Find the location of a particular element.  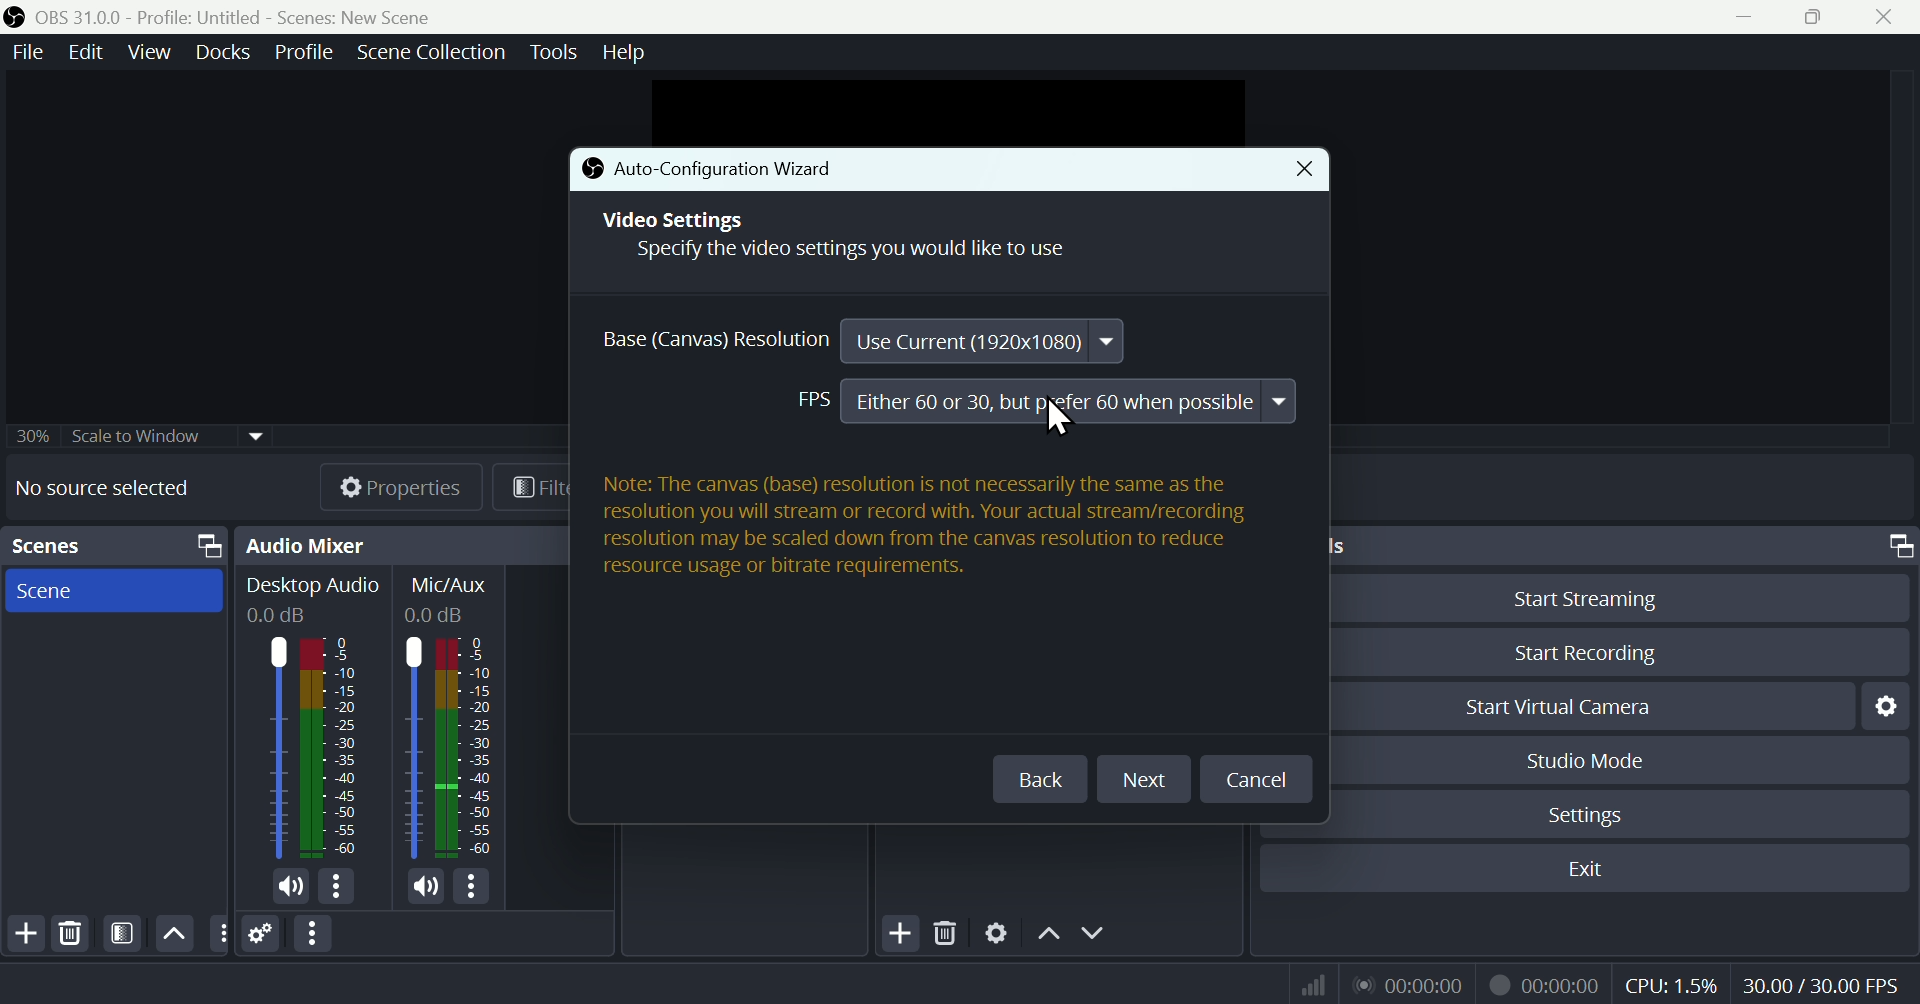

Settings is located at coordinates (997, 930).